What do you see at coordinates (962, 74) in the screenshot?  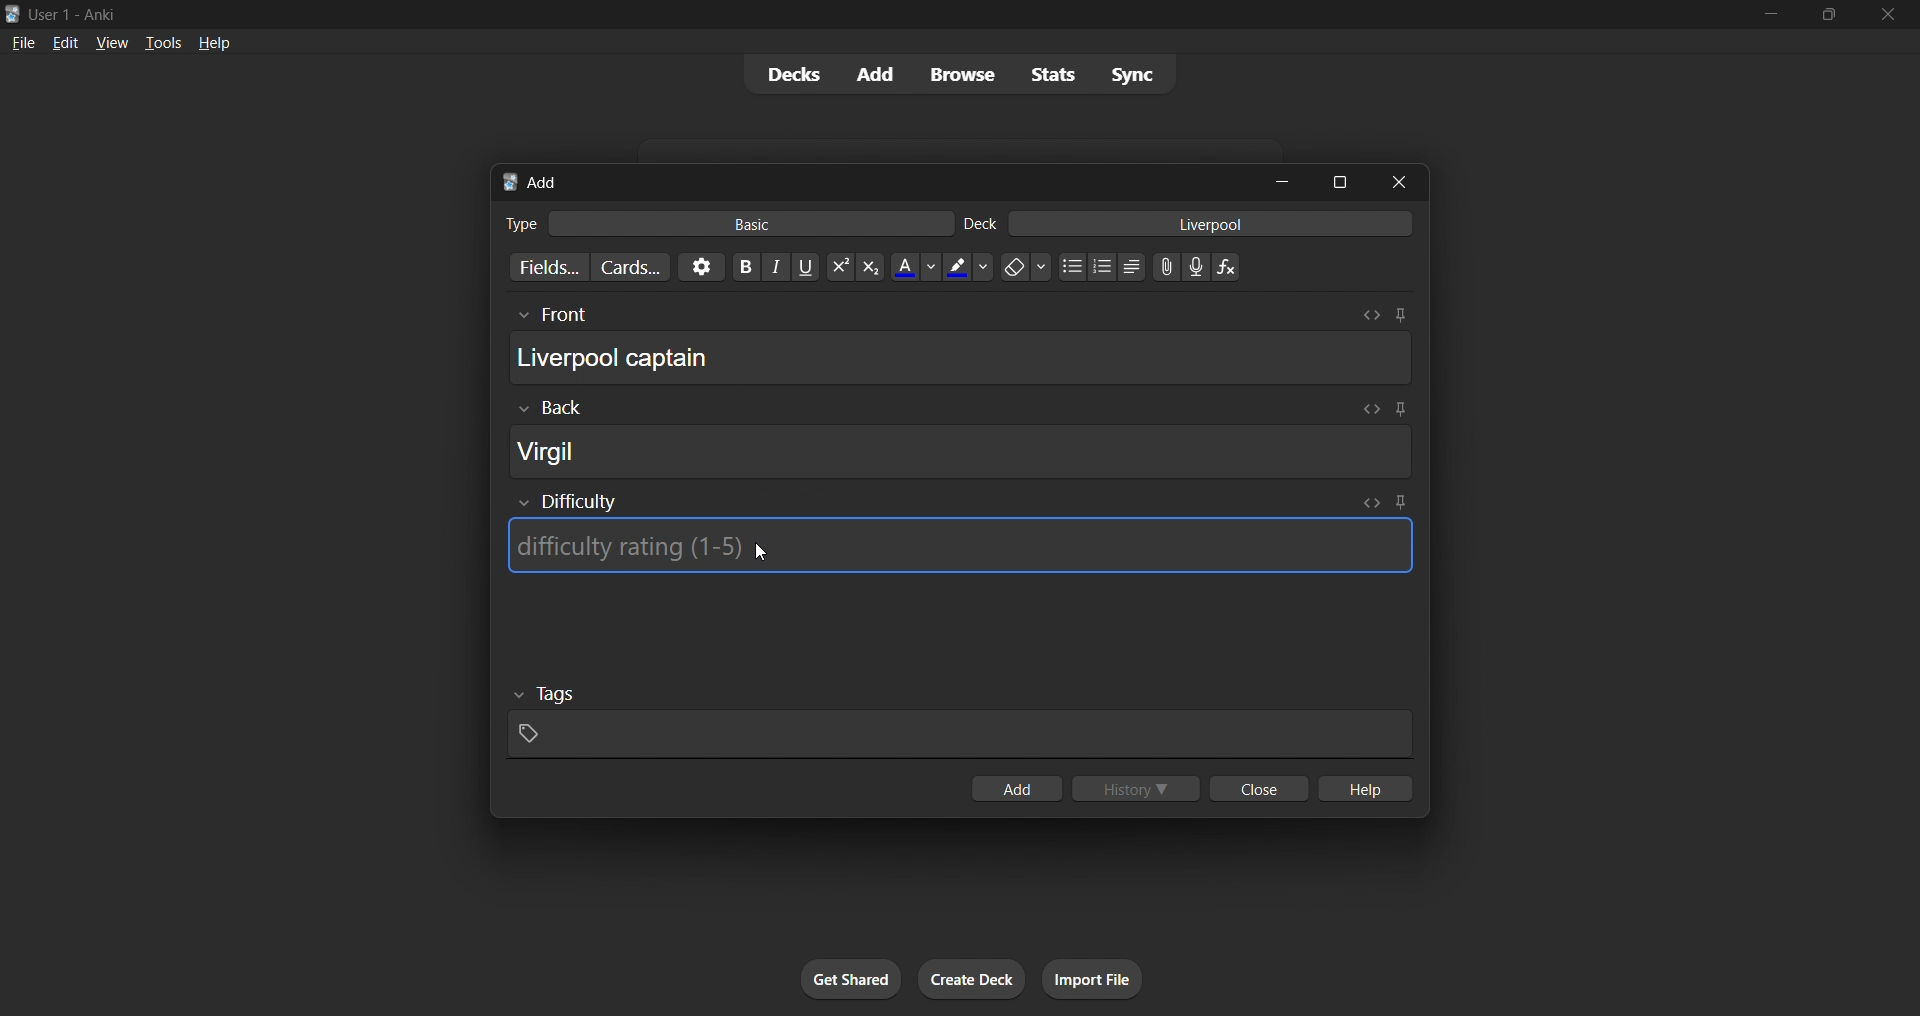 I see `browse` at bounding box center [962, 74].